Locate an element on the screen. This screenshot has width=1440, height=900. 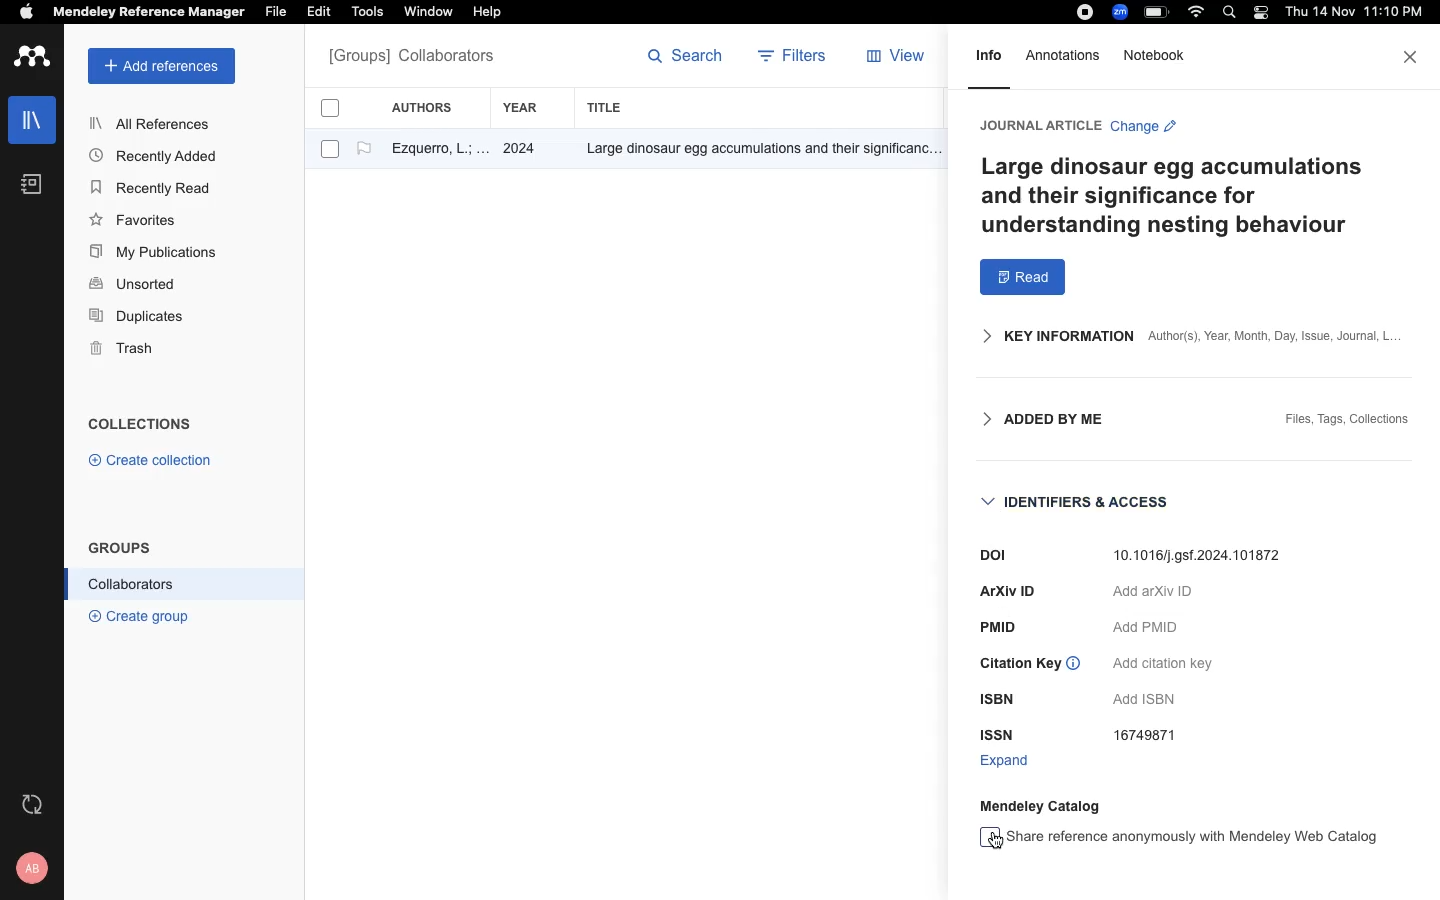
year is located at coordinates (531, 108).